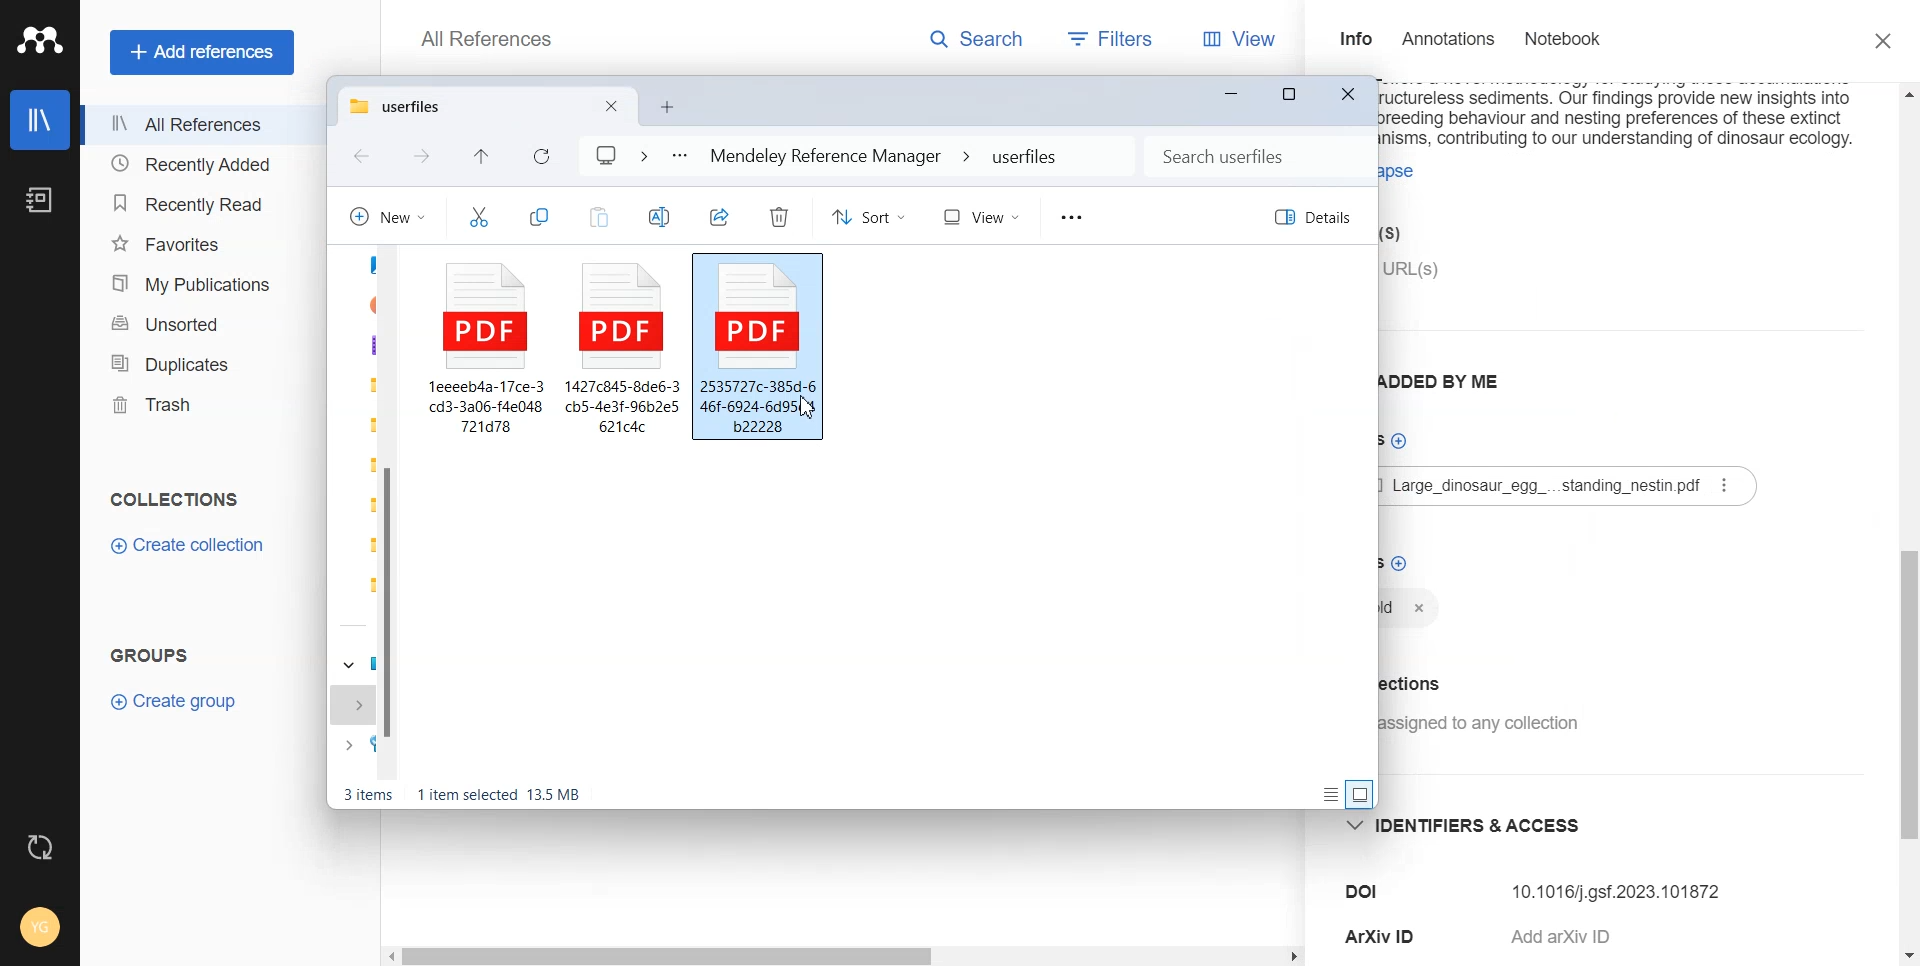 The image size is (1920, 966). Describe the element at coordinates (1618, 885) in the screenshot. I see `10.1016j.gsf.2023.101872` at that location.